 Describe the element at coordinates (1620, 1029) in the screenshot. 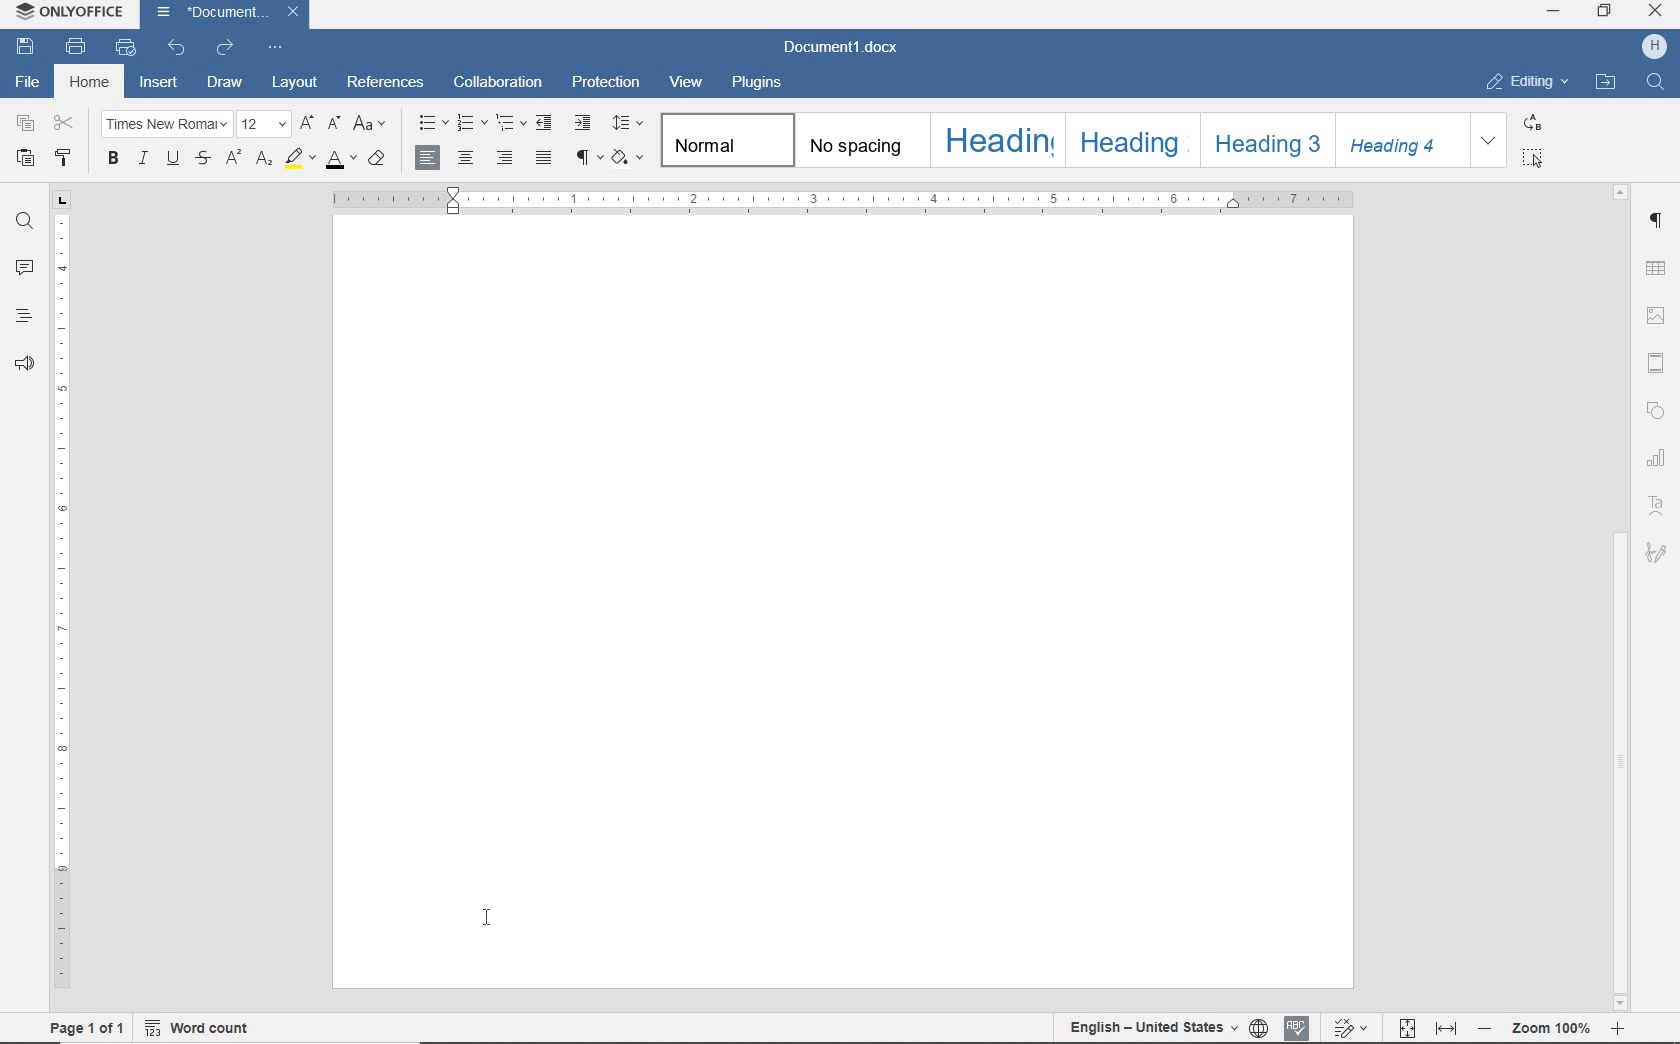

I see `zoom in` at that location.